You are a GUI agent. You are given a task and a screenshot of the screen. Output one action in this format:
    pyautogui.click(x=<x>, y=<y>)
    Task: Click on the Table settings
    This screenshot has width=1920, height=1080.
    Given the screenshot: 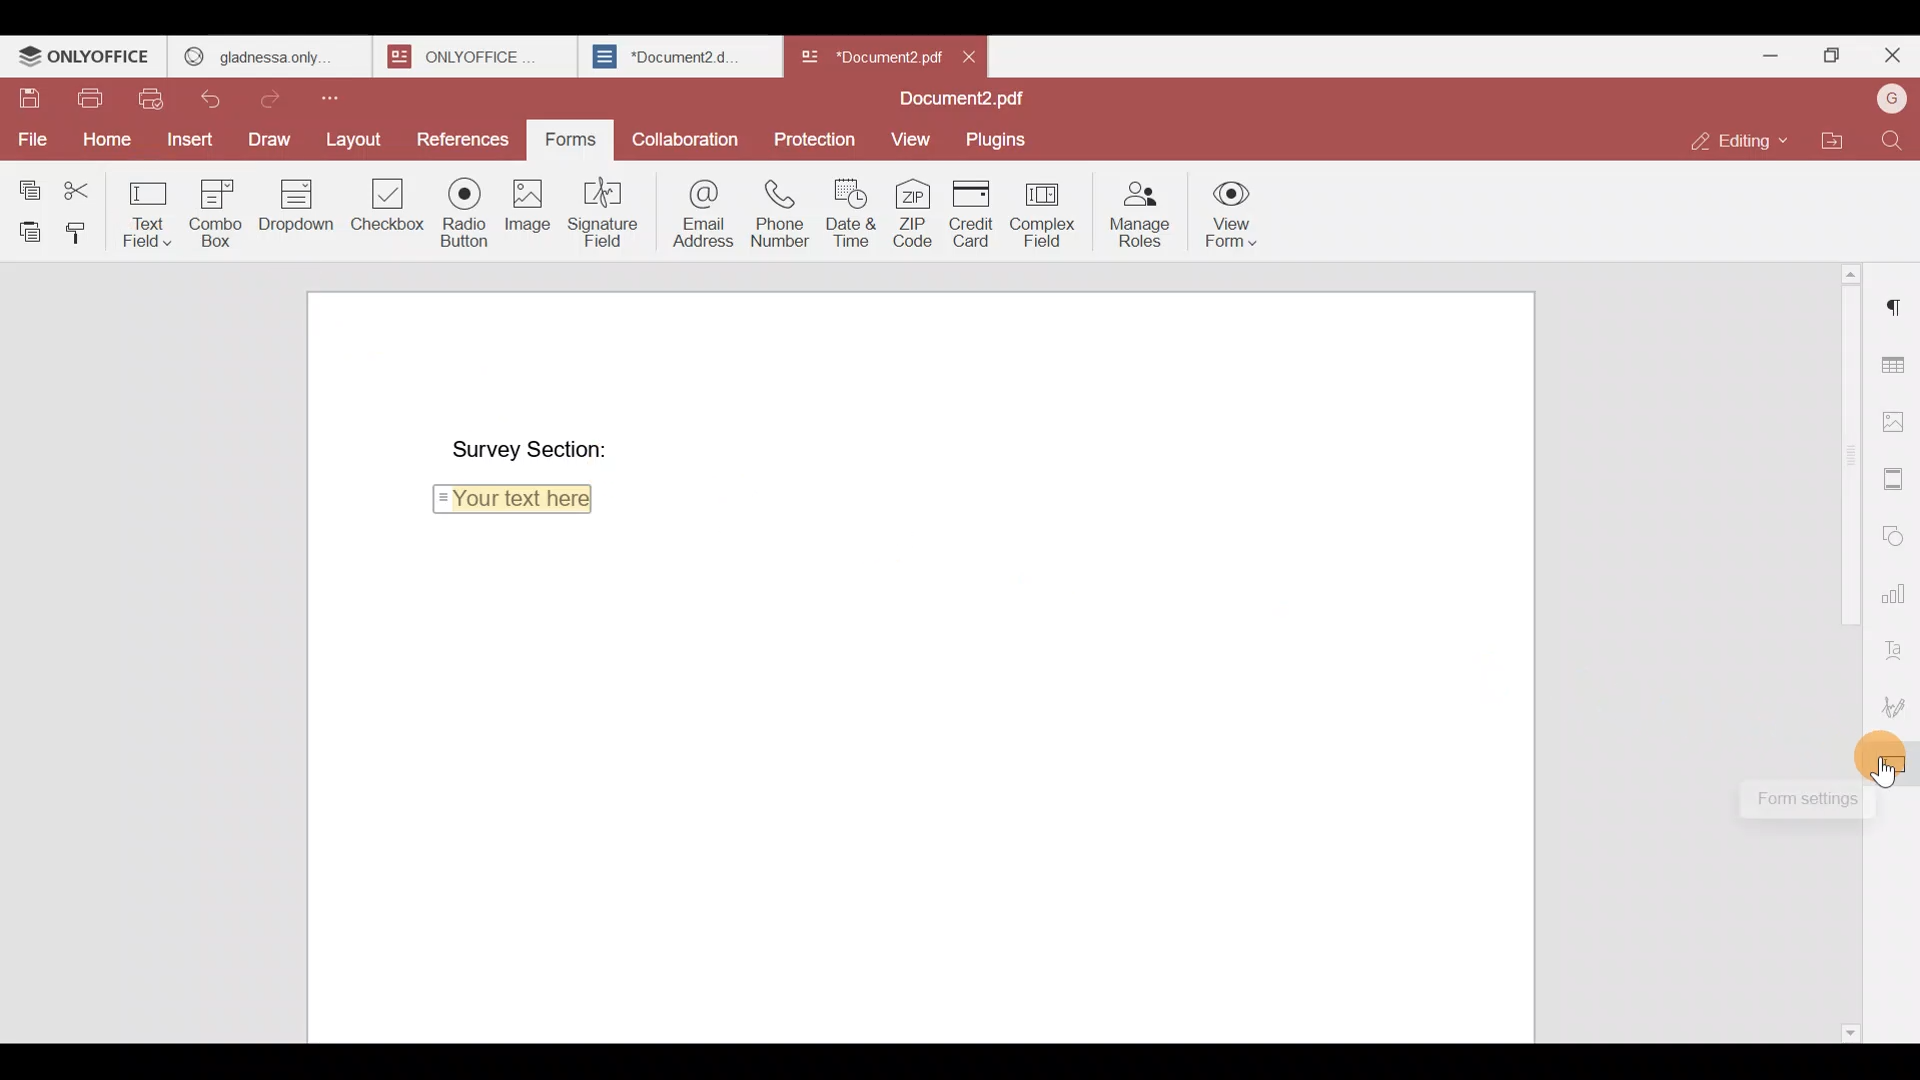 What is the action you would take?
    pyautogui.click(x=1897, y=363)
    